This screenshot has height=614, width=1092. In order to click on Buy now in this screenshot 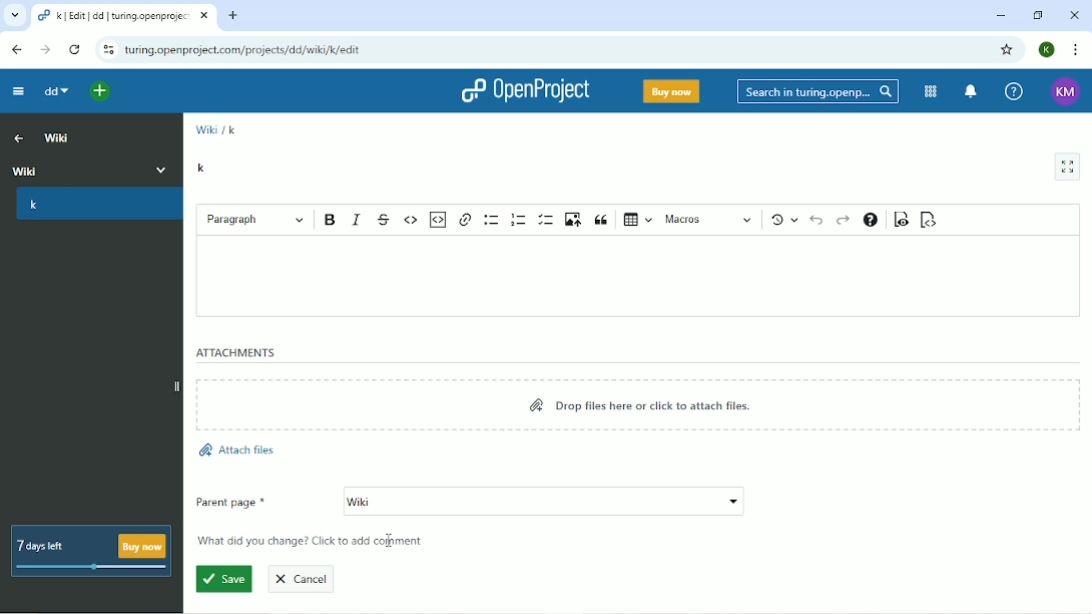, I will do `click(671, 91)`.